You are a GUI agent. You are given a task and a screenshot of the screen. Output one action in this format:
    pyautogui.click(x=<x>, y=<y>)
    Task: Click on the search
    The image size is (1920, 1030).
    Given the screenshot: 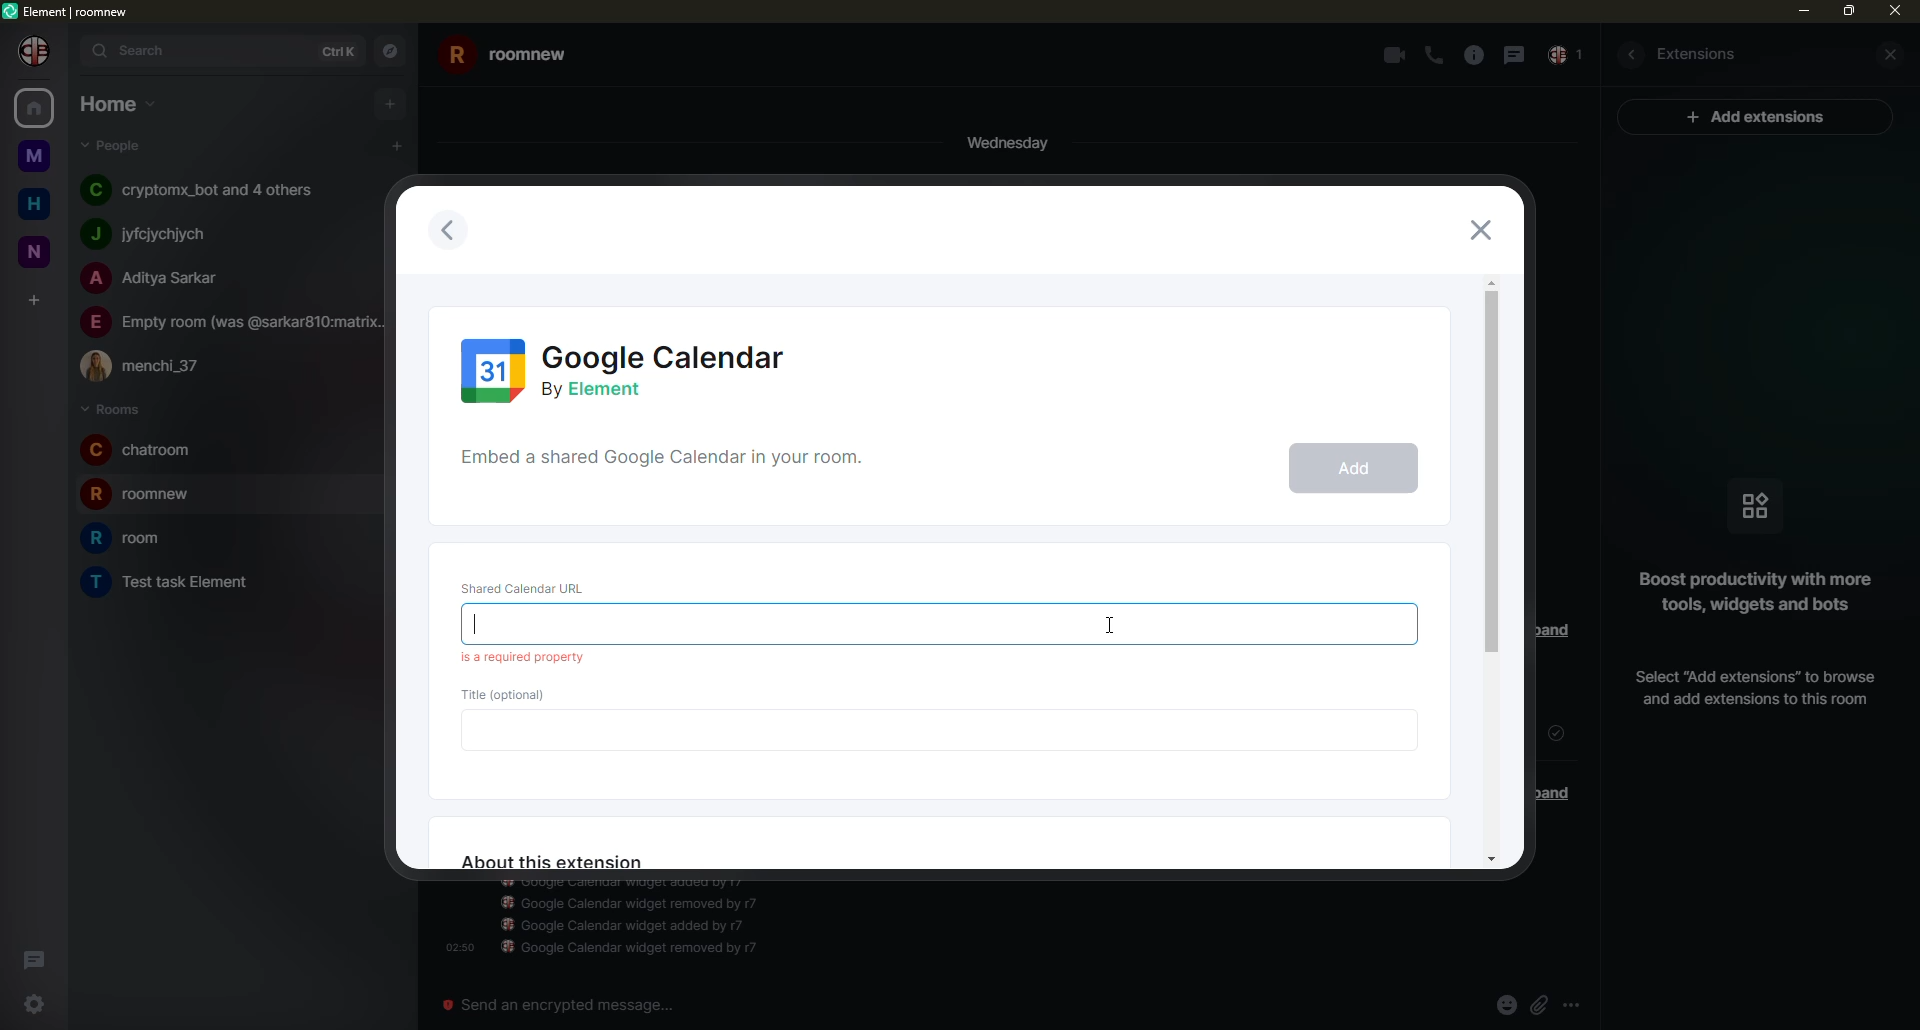 What is the action you would take?
    pyautogui.click(x=135, y=53)
    